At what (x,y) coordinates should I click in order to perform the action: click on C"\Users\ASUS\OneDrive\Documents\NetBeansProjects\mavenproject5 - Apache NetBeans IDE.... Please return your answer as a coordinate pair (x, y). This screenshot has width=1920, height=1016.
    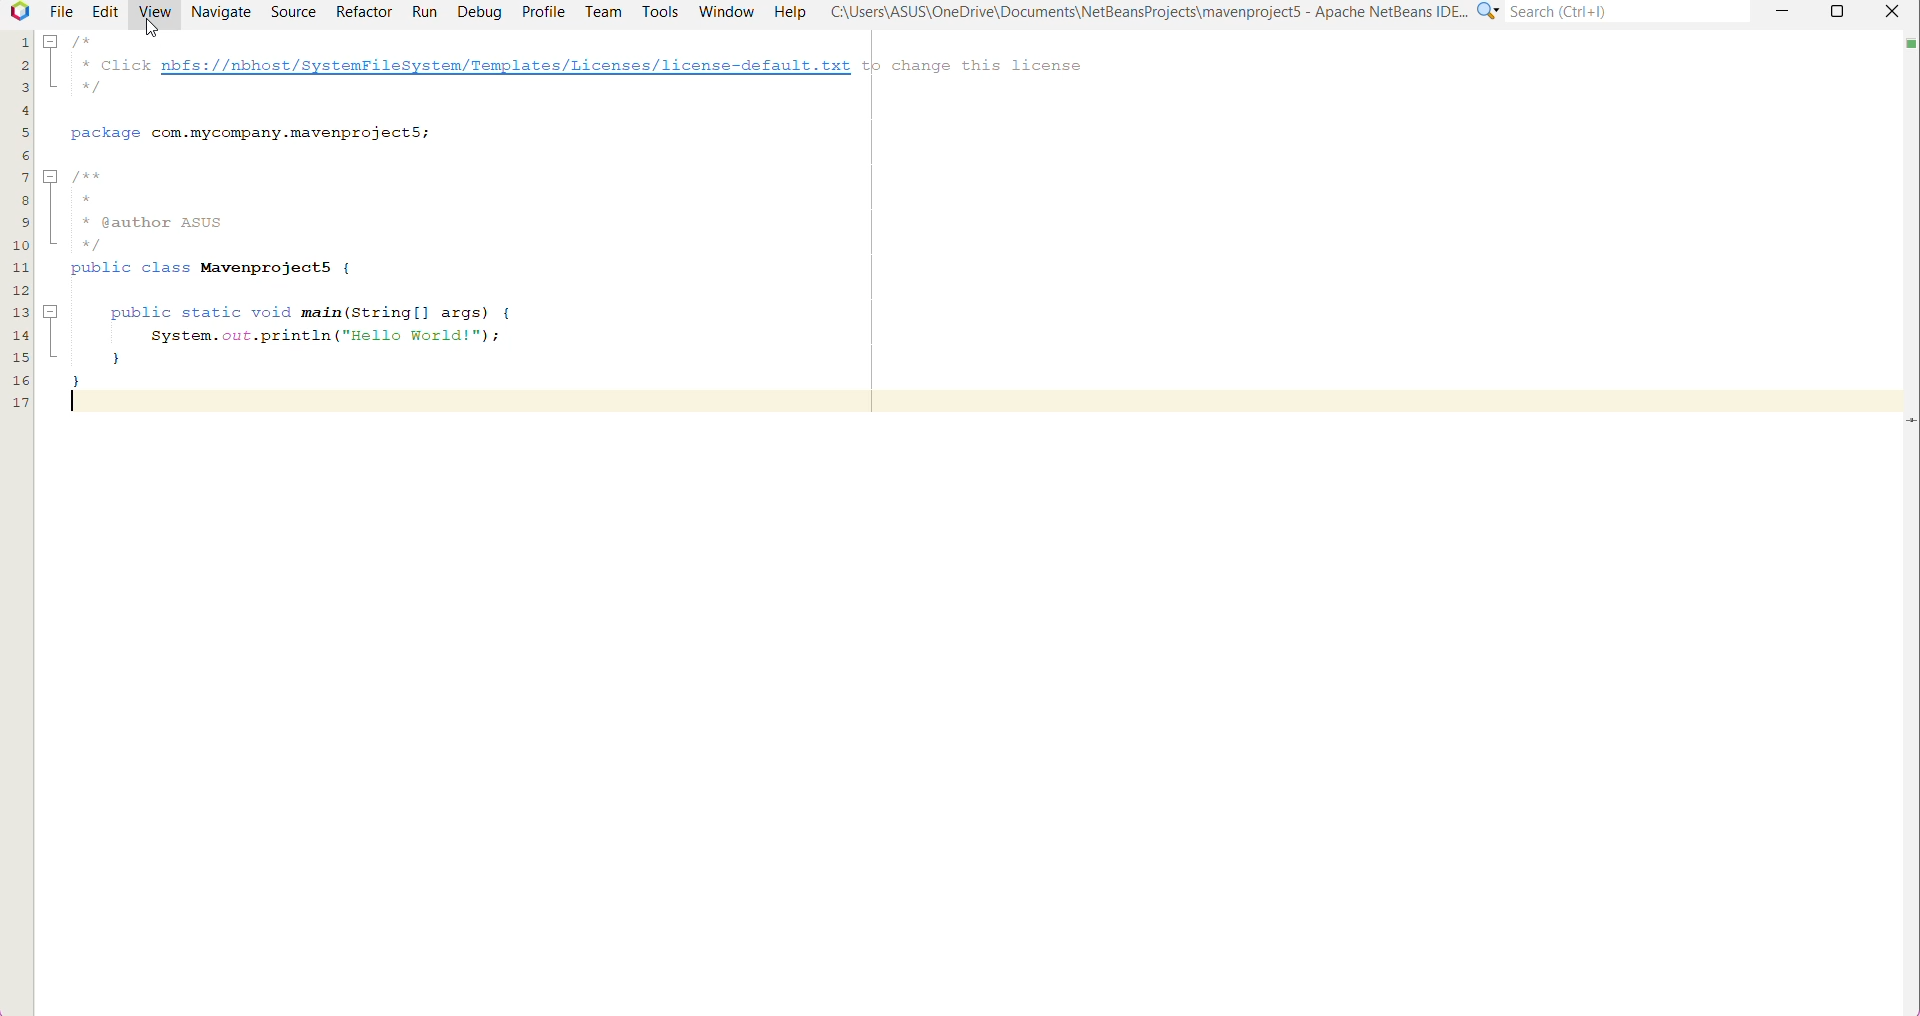
    Looking at the image, I should click on (1143, 13).